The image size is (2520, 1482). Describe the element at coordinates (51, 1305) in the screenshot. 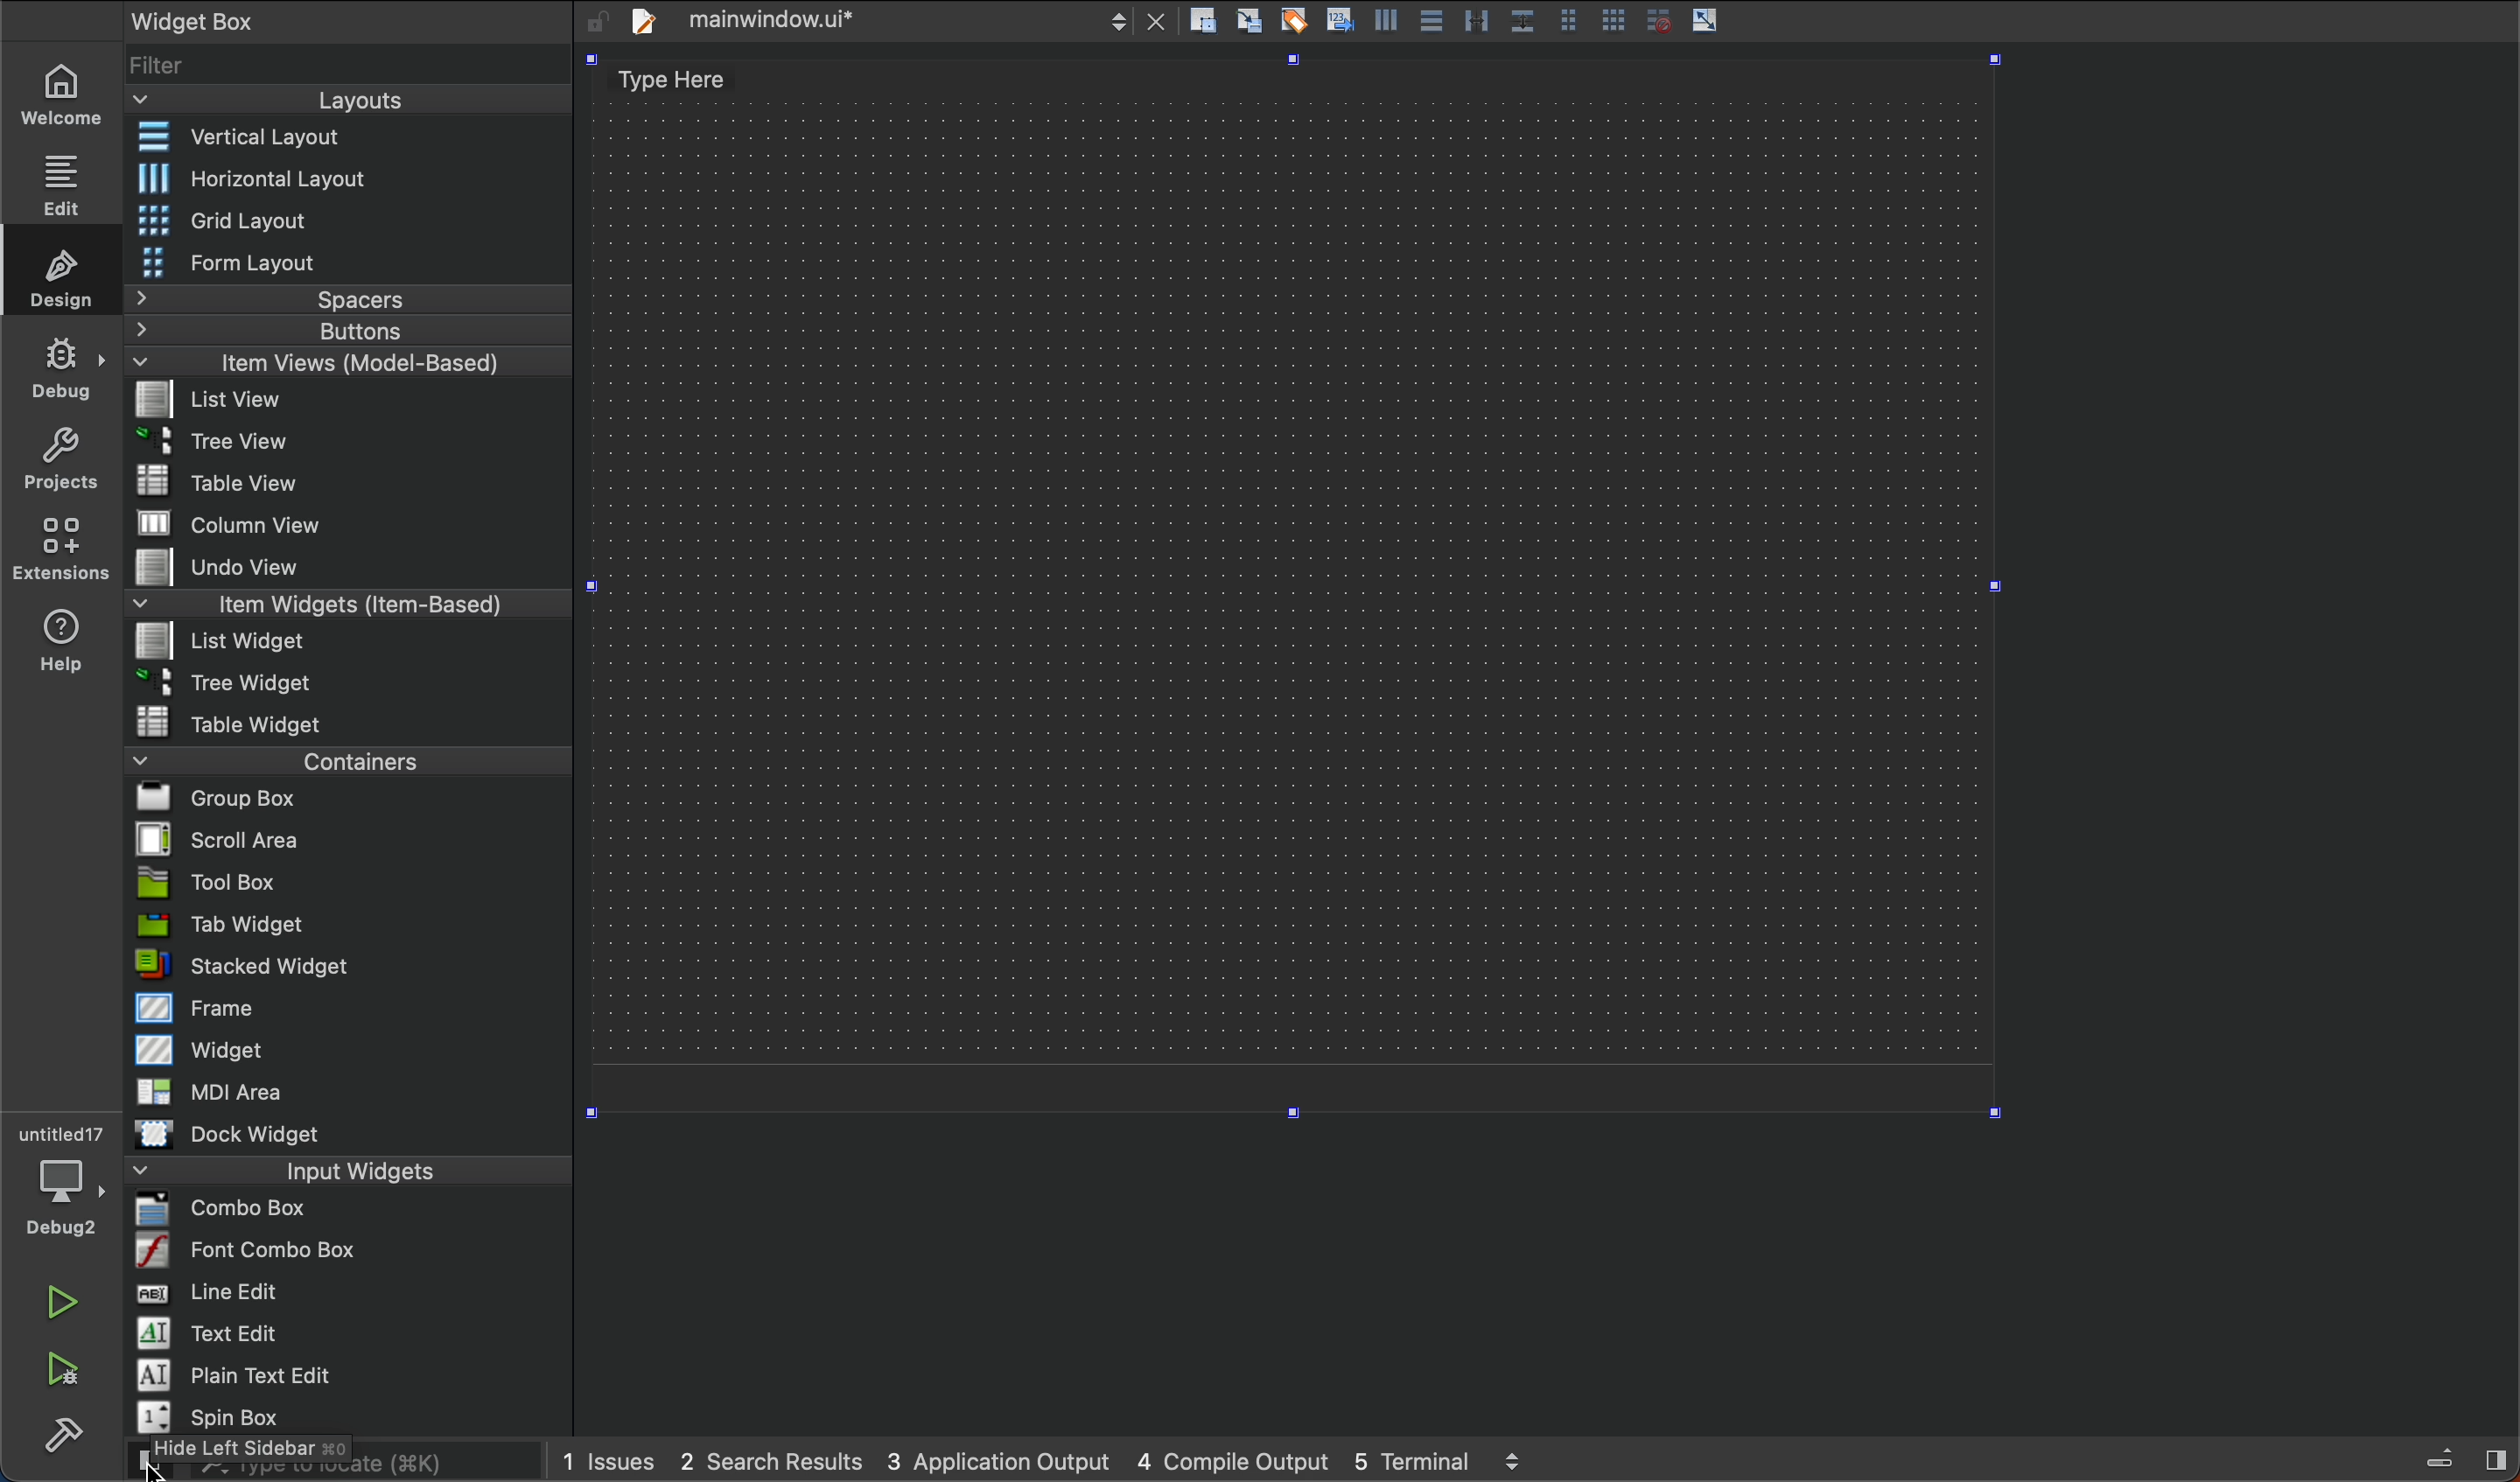

I see `run` at that location.